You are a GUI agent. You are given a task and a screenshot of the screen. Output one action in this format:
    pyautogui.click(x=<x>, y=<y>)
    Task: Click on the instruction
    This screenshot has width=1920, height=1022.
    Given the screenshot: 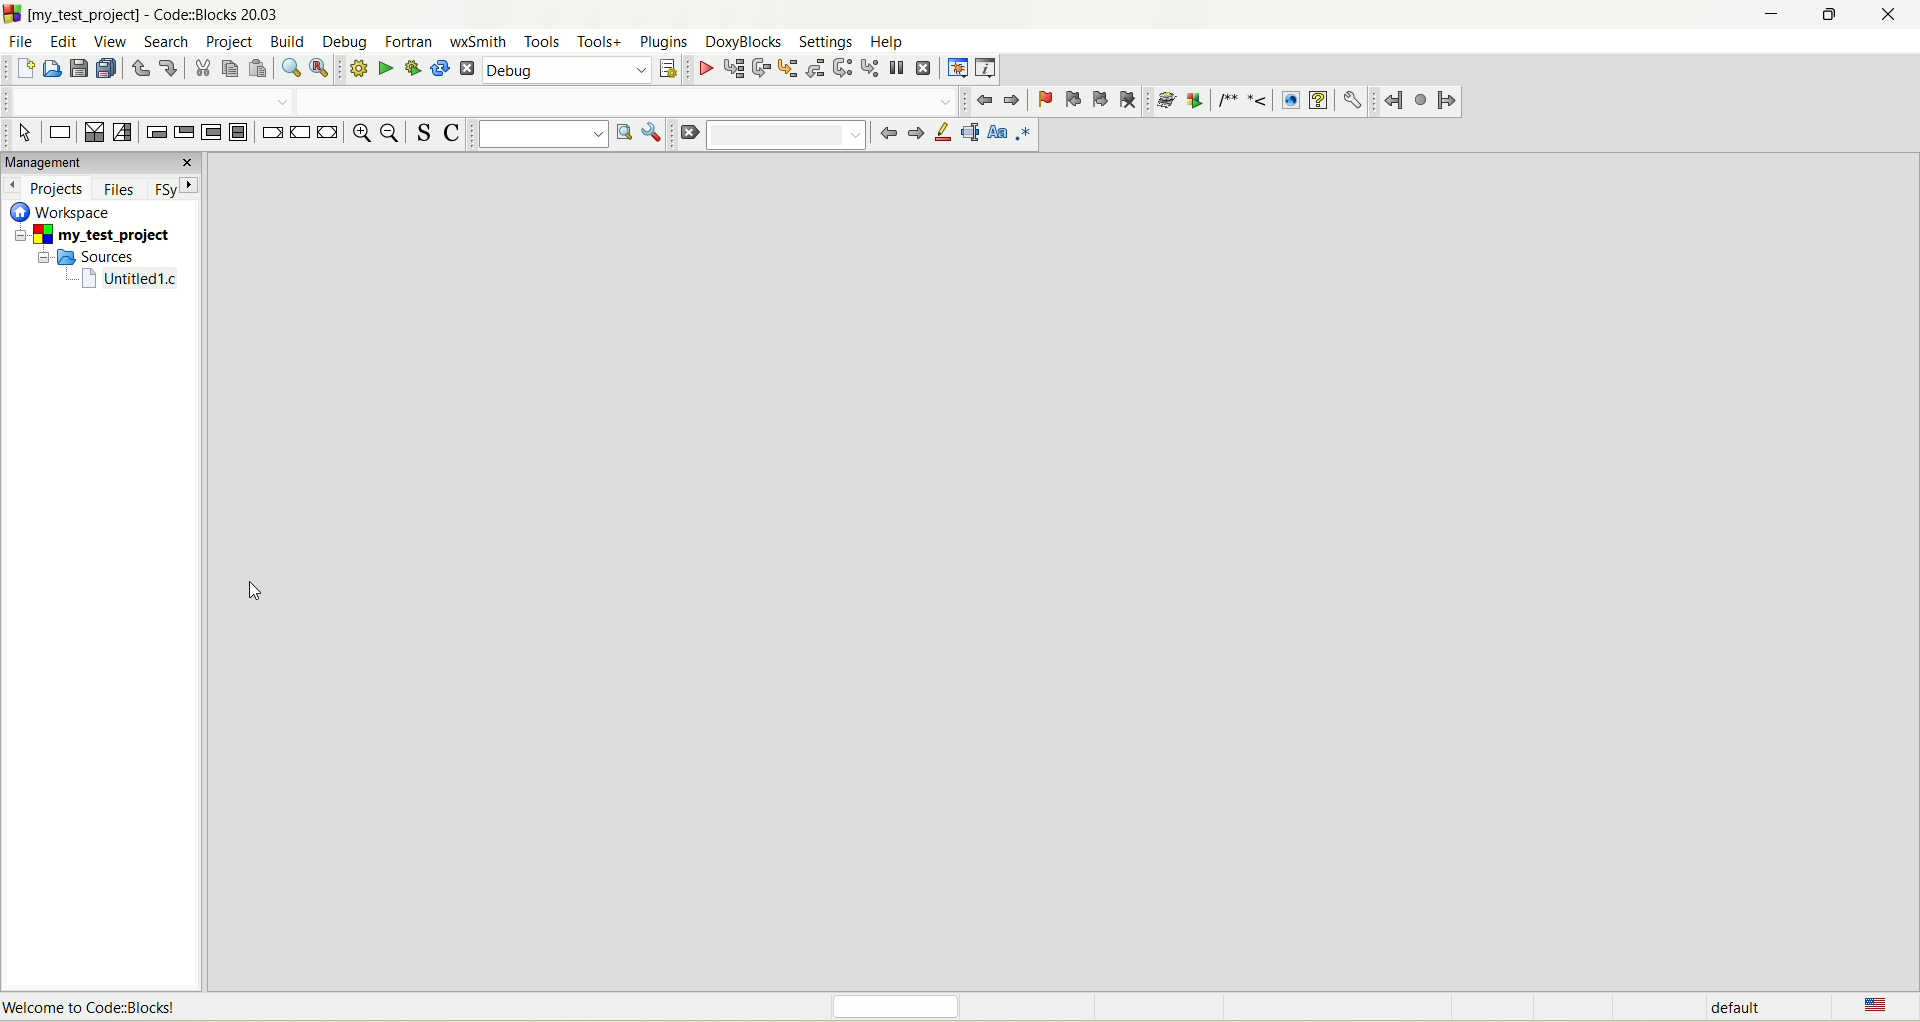 What is the action you would take?
    pyautogui.click(x=62, y=132)
    